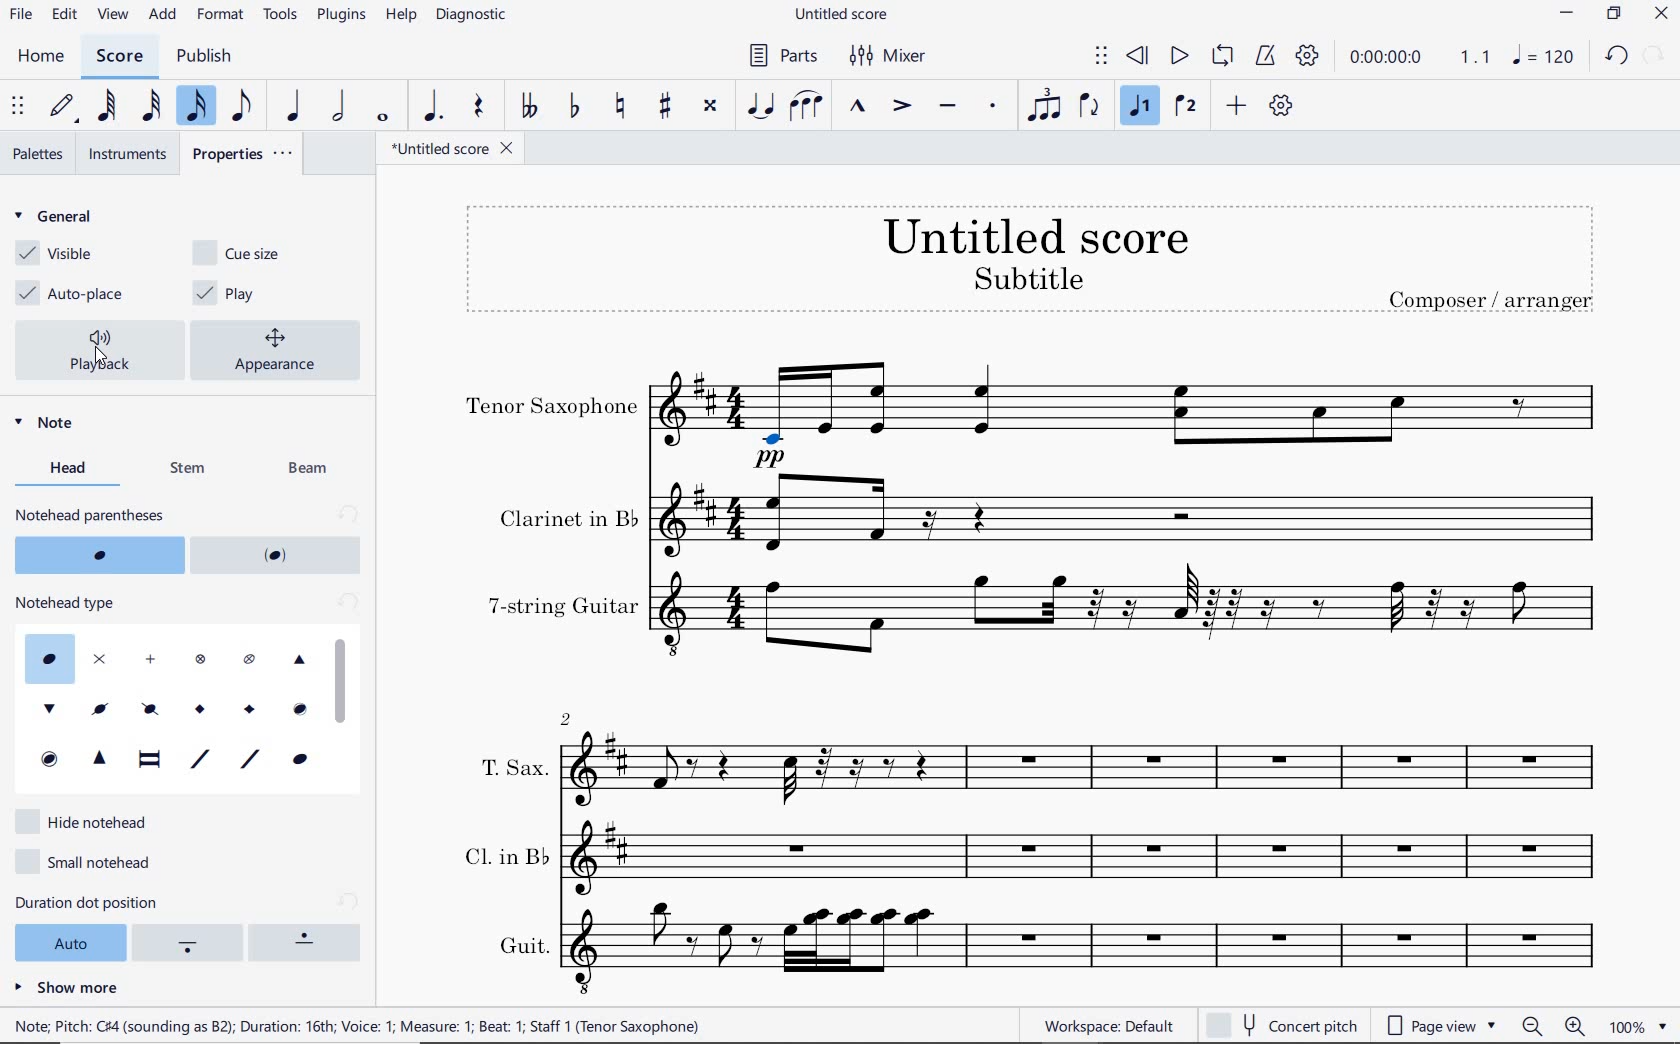  I want to click on text, so click(521, 945).